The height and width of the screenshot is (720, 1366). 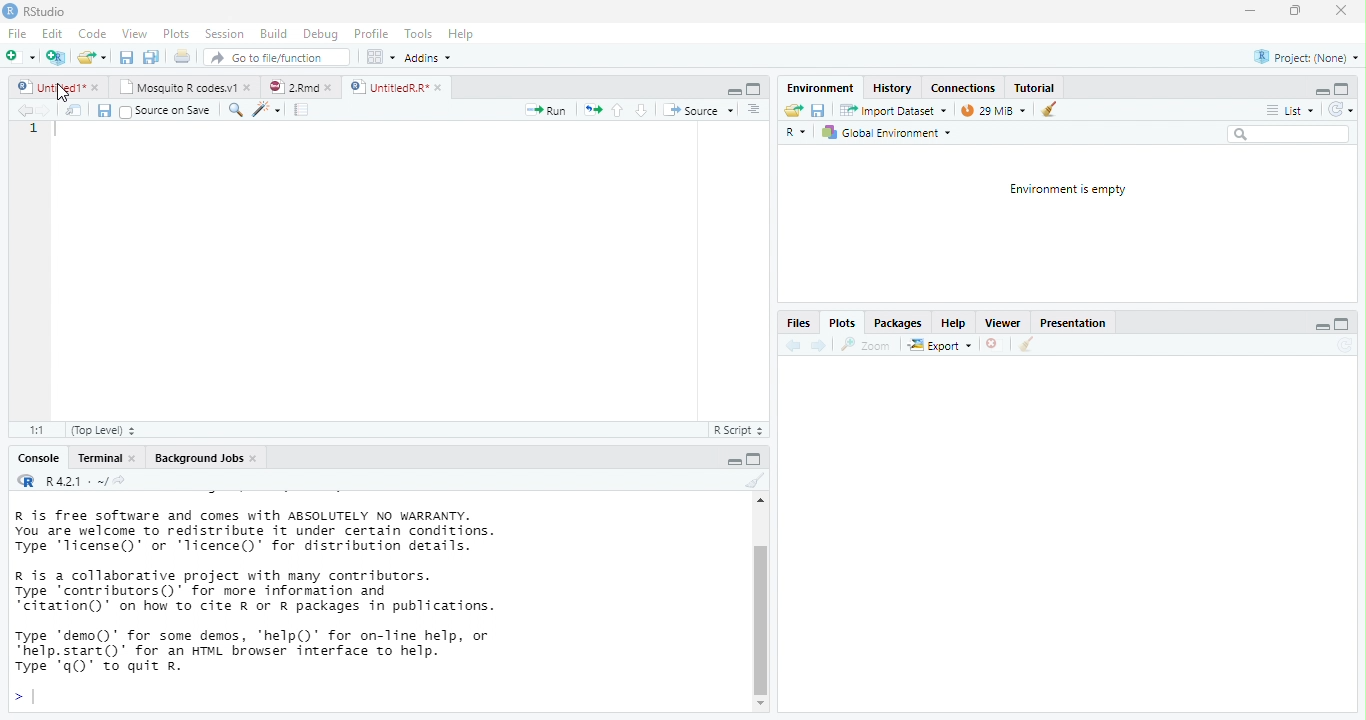 I want to click on export, so click(x=939, y=346).